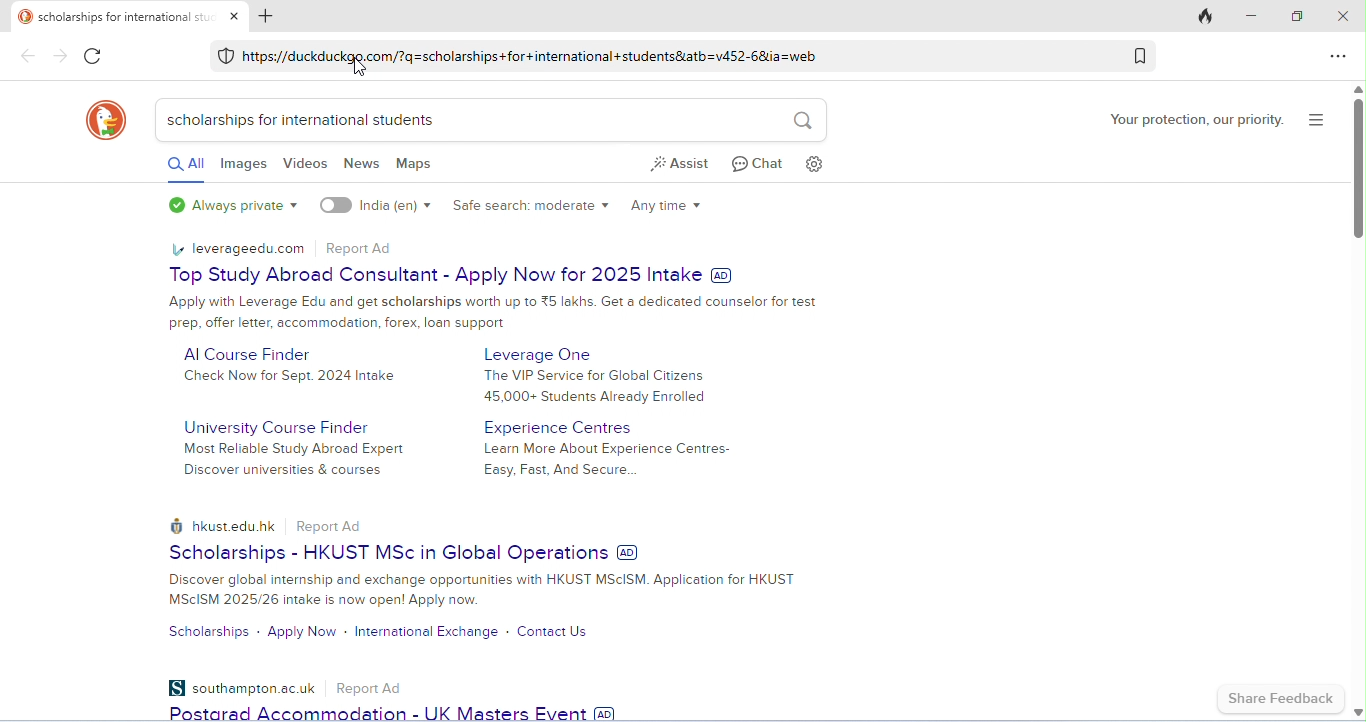 The image size is (1366, 722). Describe the element at coordinates (544, 631) in the screenshot. I see `contact  us` at that location.